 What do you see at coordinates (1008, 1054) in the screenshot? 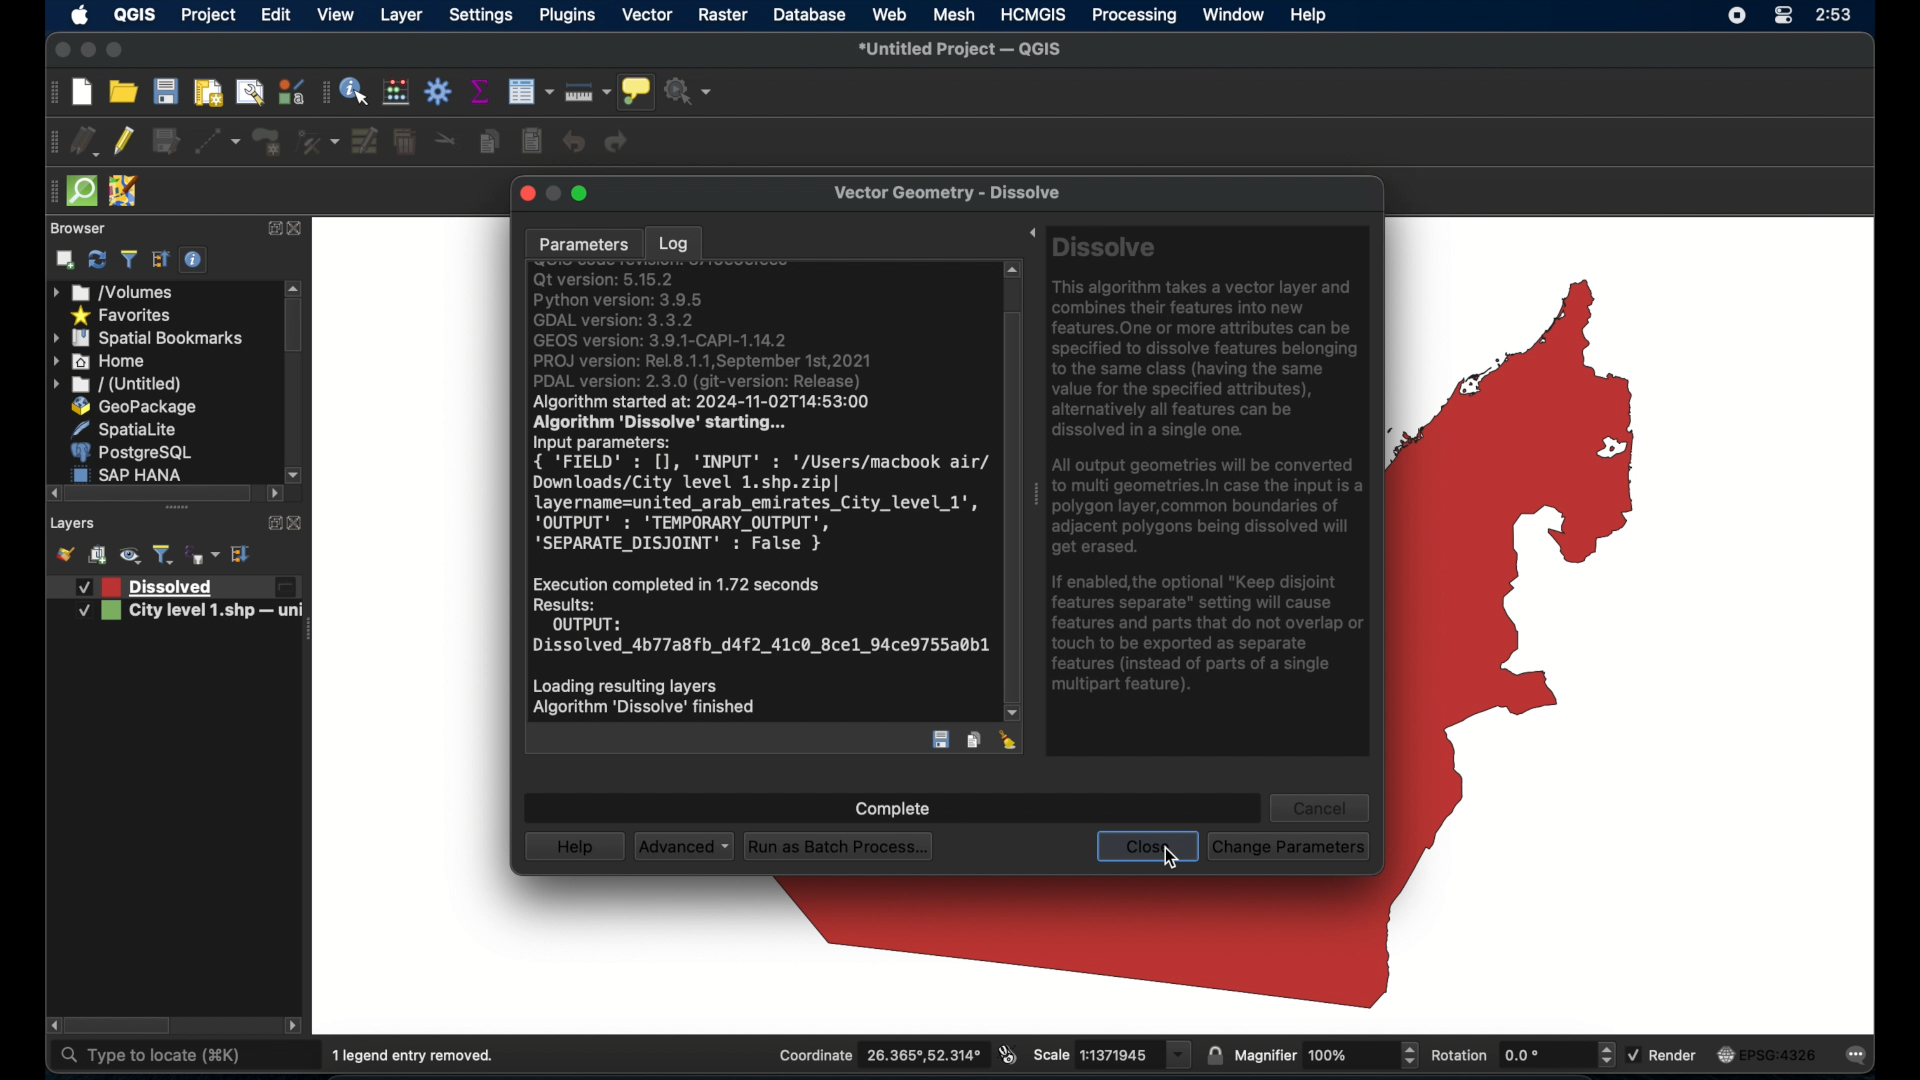
I see `toggle extents and mouse display position` at bounding box center [1008, 1054].